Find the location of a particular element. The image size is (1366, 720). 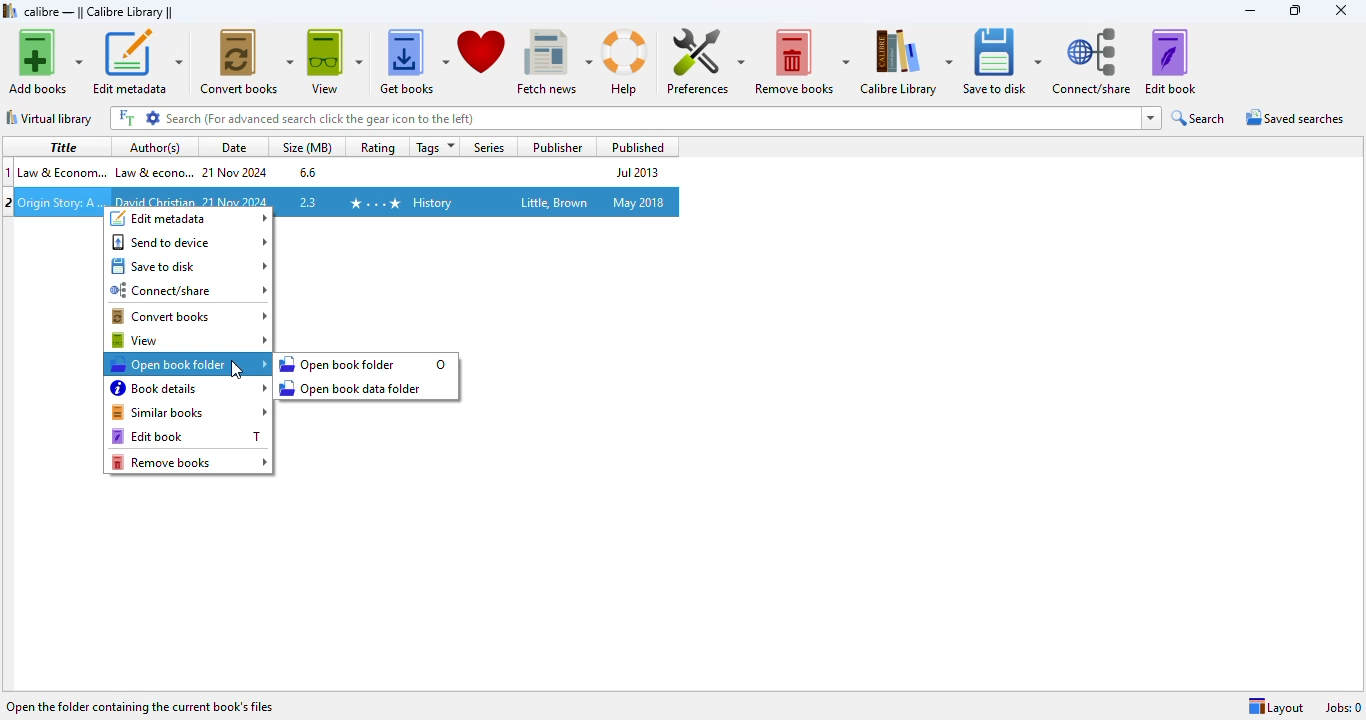

connect/share is located at coordinates (190, 291).